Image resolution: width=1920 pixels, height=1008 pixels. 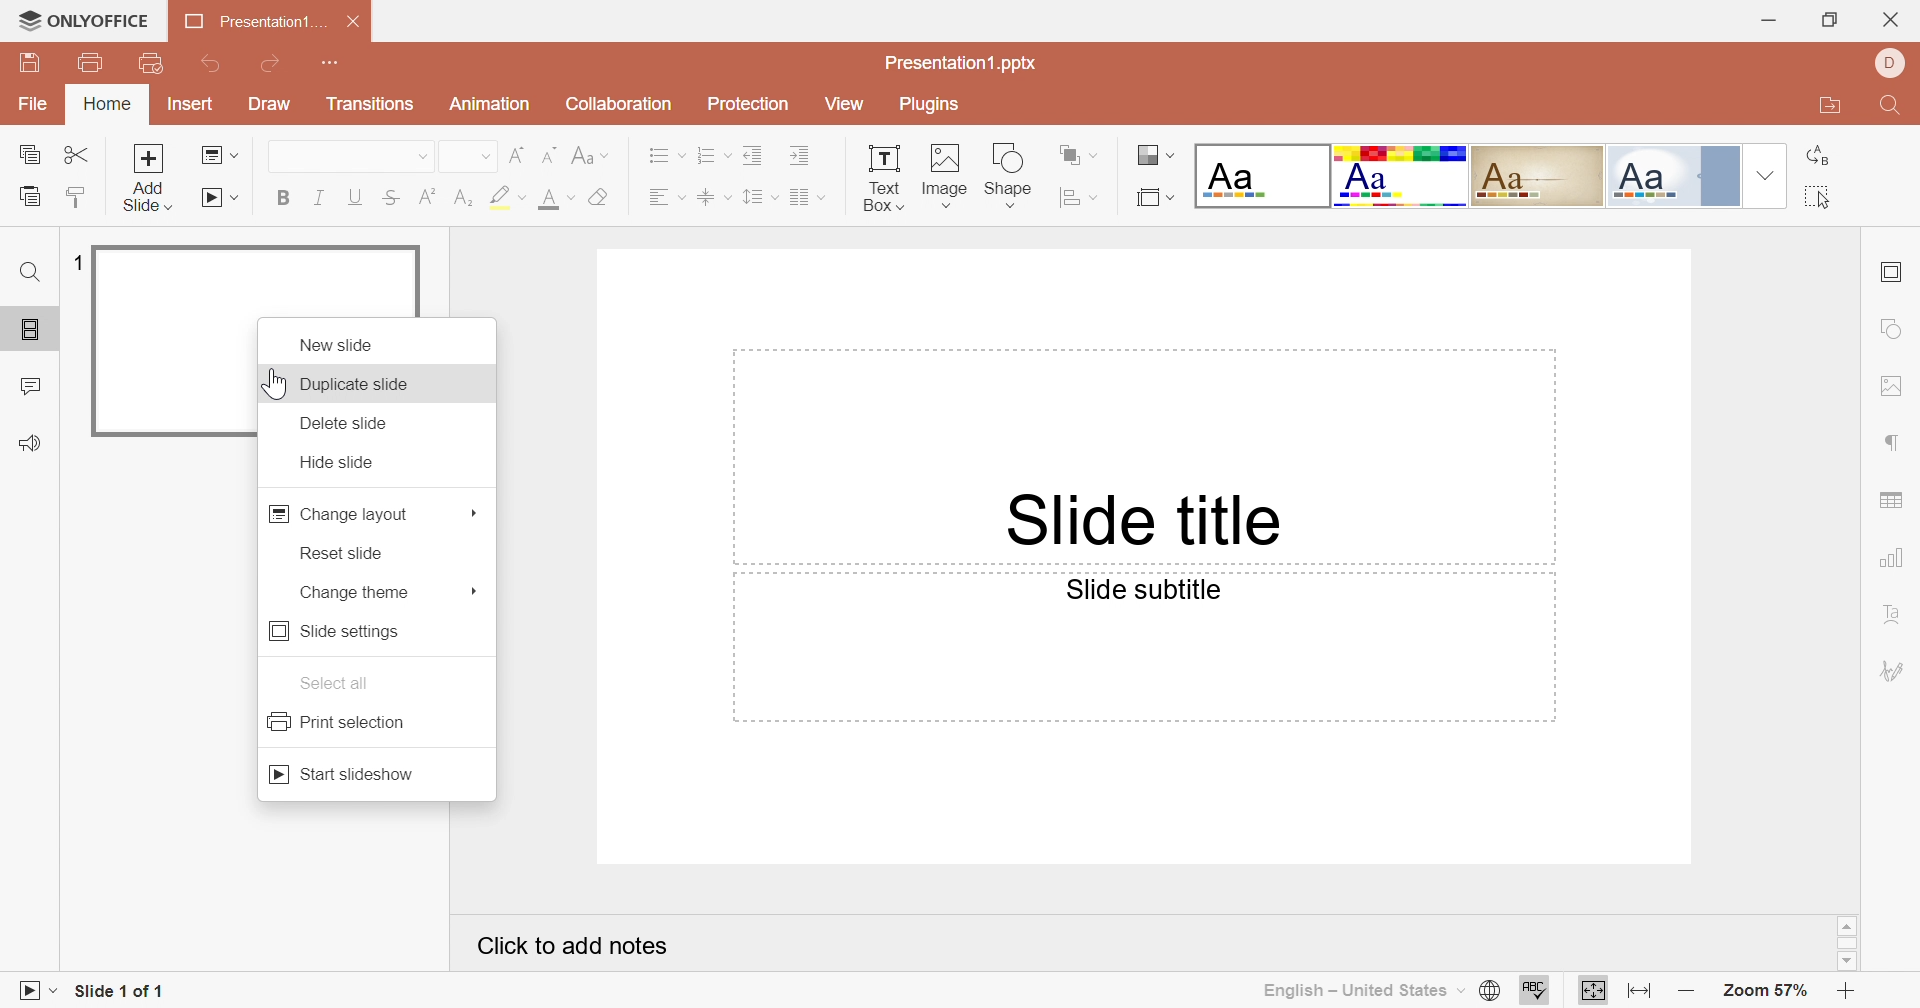 What do you see at coordinates (1594, 991) in the screenshot?
I see `Fit to width` at bounding box center [1594, 991].